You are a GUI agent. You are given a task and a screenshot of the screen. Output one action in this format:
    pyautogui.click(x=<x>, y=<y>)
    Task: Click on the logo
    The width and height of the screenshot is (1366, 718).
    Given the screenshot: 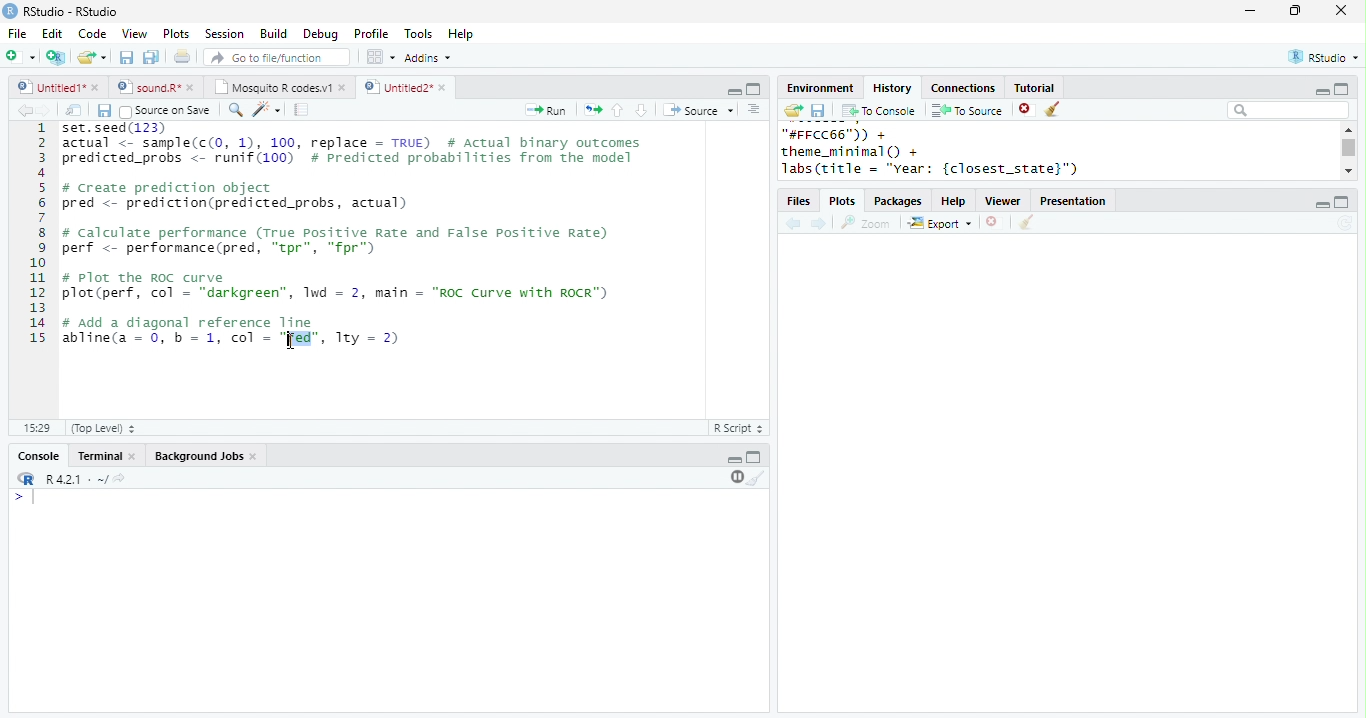 What is the action you would take?
    pyautogui.click(x=10, y=10)
    